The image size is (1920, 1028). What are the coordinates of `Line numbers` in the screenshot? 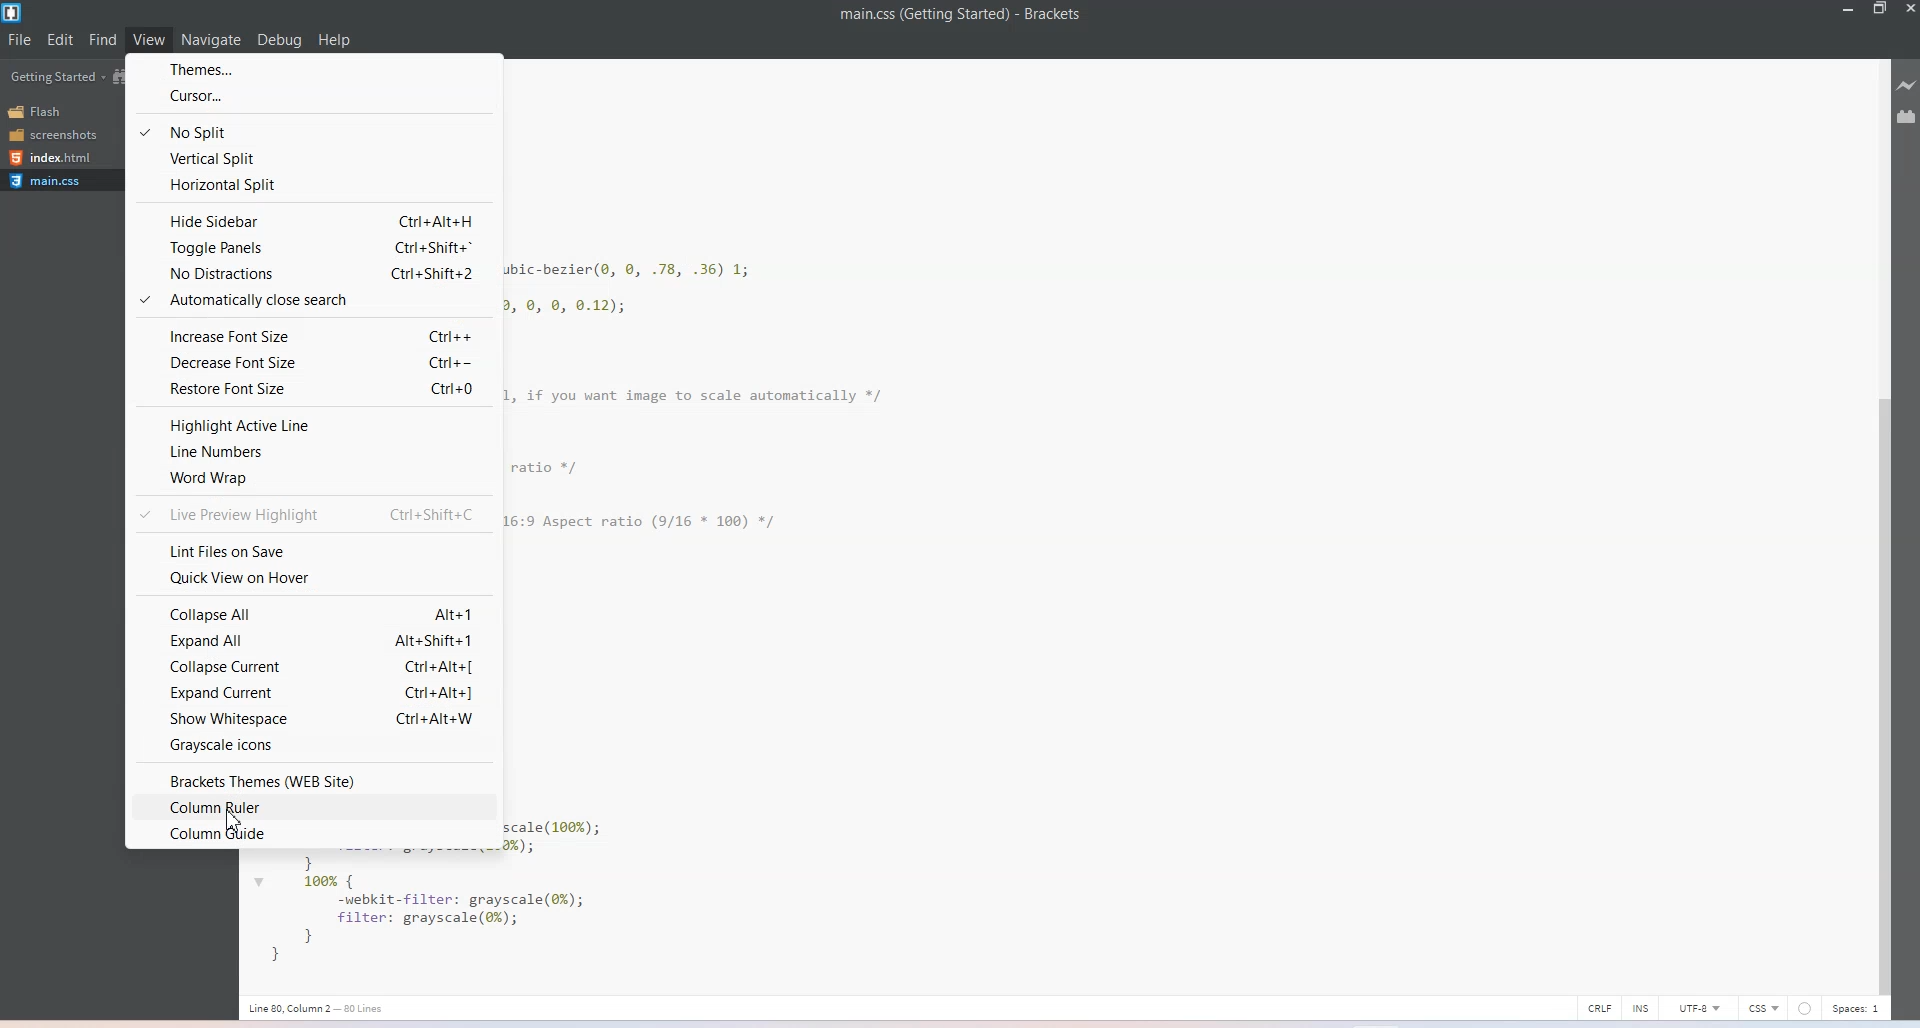 It's located at (312, 453).